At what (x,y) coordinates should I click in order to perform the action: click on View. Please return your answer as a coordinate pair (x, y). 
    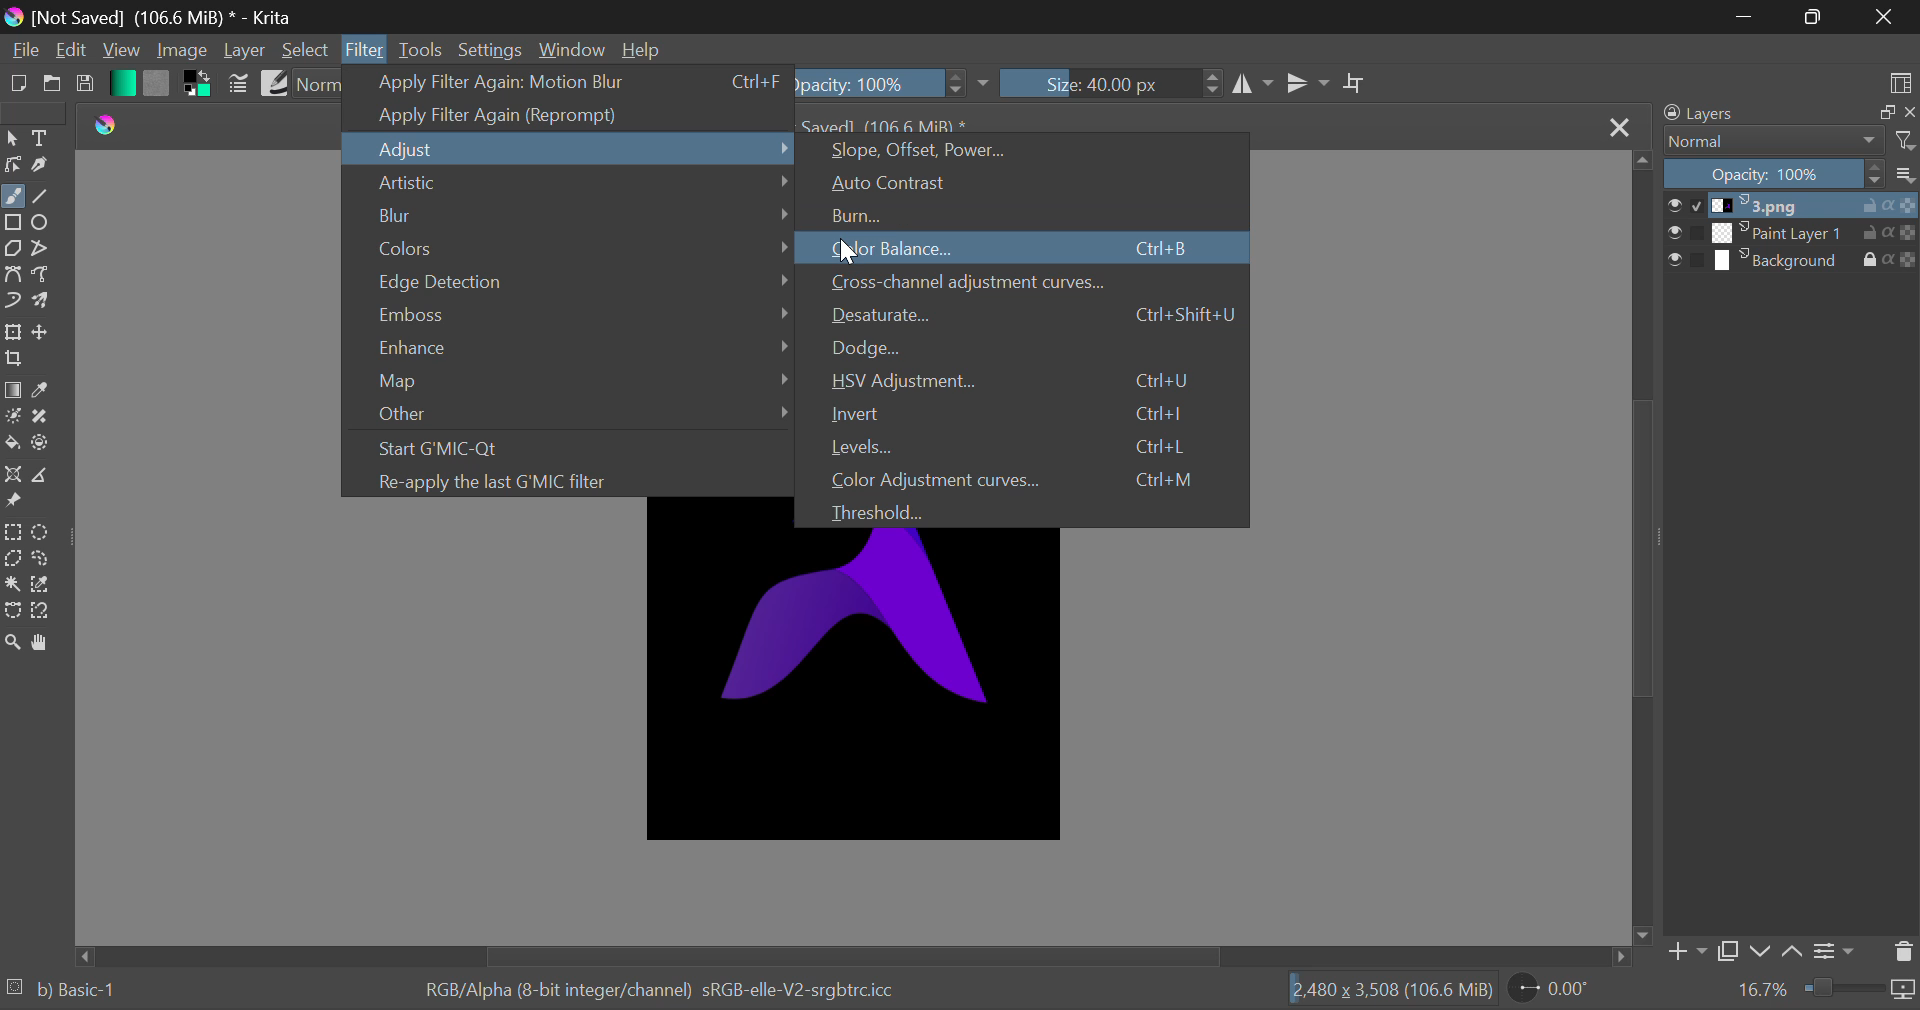
    Looking at the image, I should click on (121, 52).